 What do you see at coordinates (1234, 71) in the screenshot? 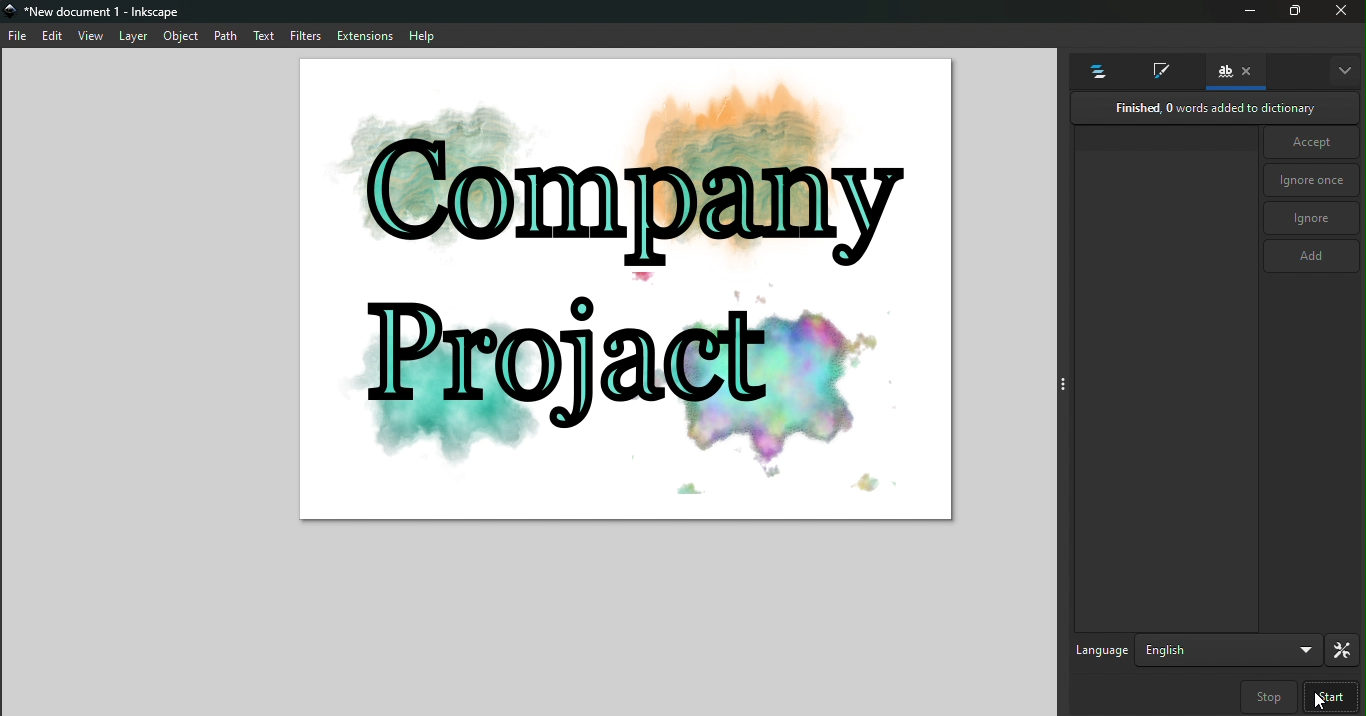
I see `Check spelling` at bounding box center [1234, 71].